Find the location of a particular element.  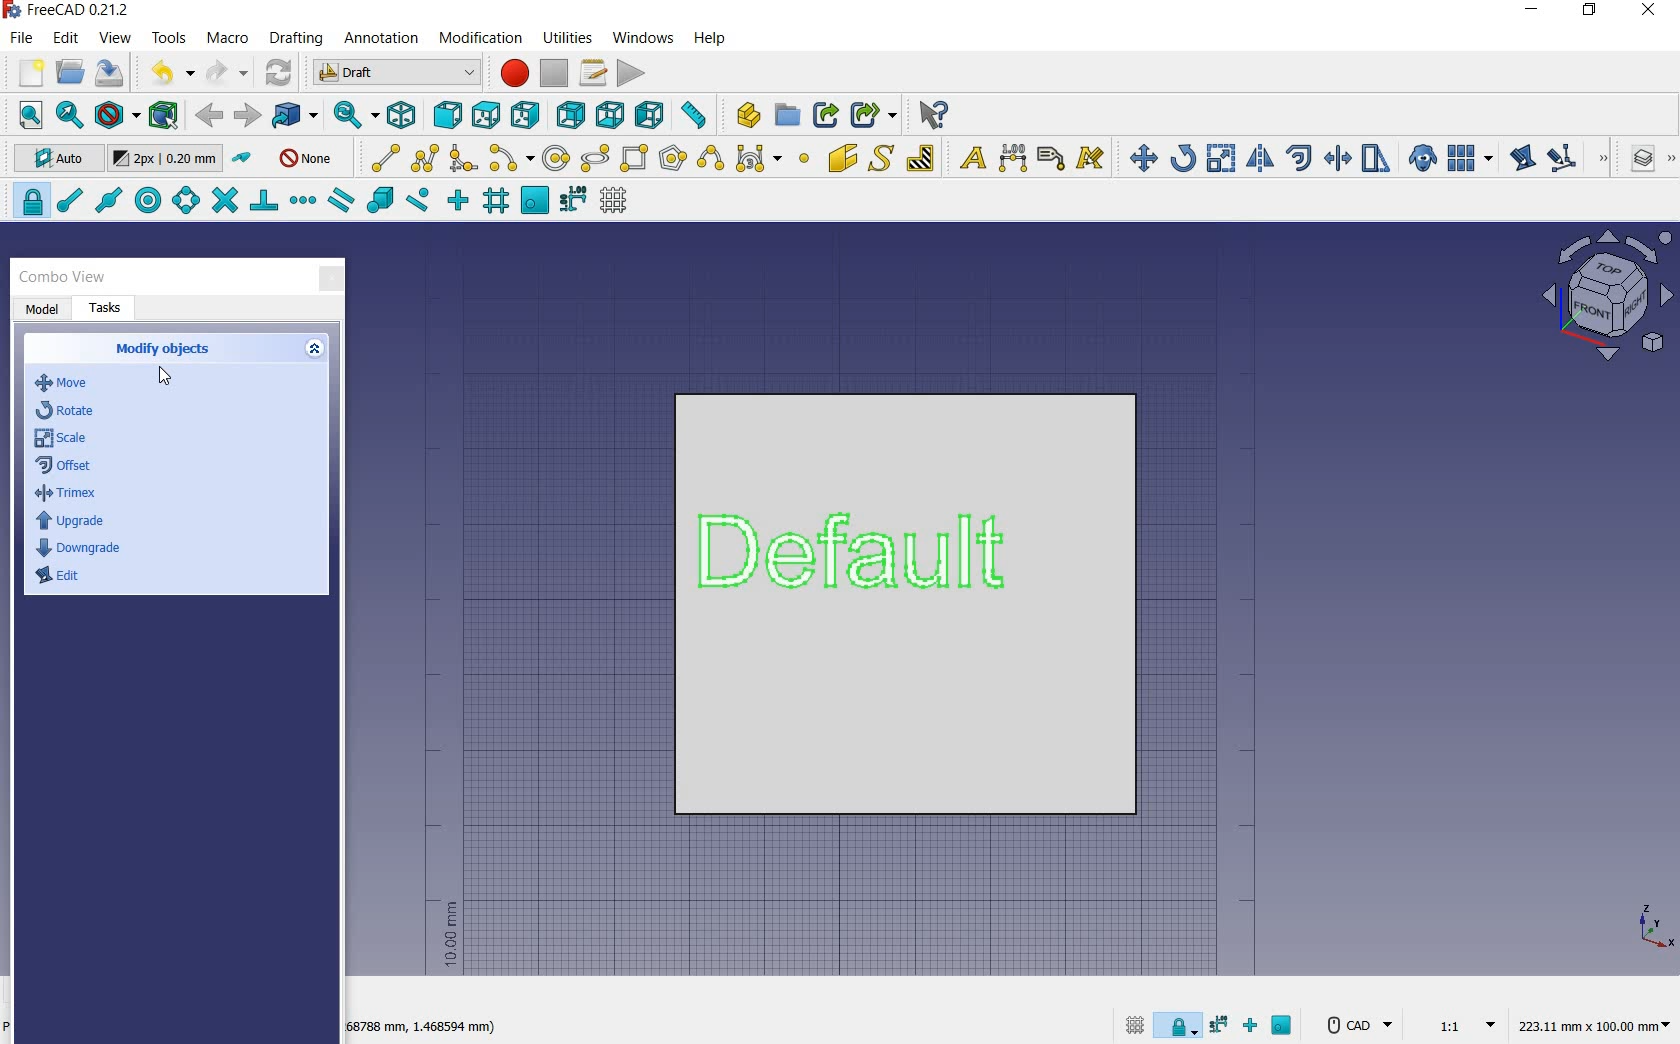

move is located at coordinates (1138, 157).